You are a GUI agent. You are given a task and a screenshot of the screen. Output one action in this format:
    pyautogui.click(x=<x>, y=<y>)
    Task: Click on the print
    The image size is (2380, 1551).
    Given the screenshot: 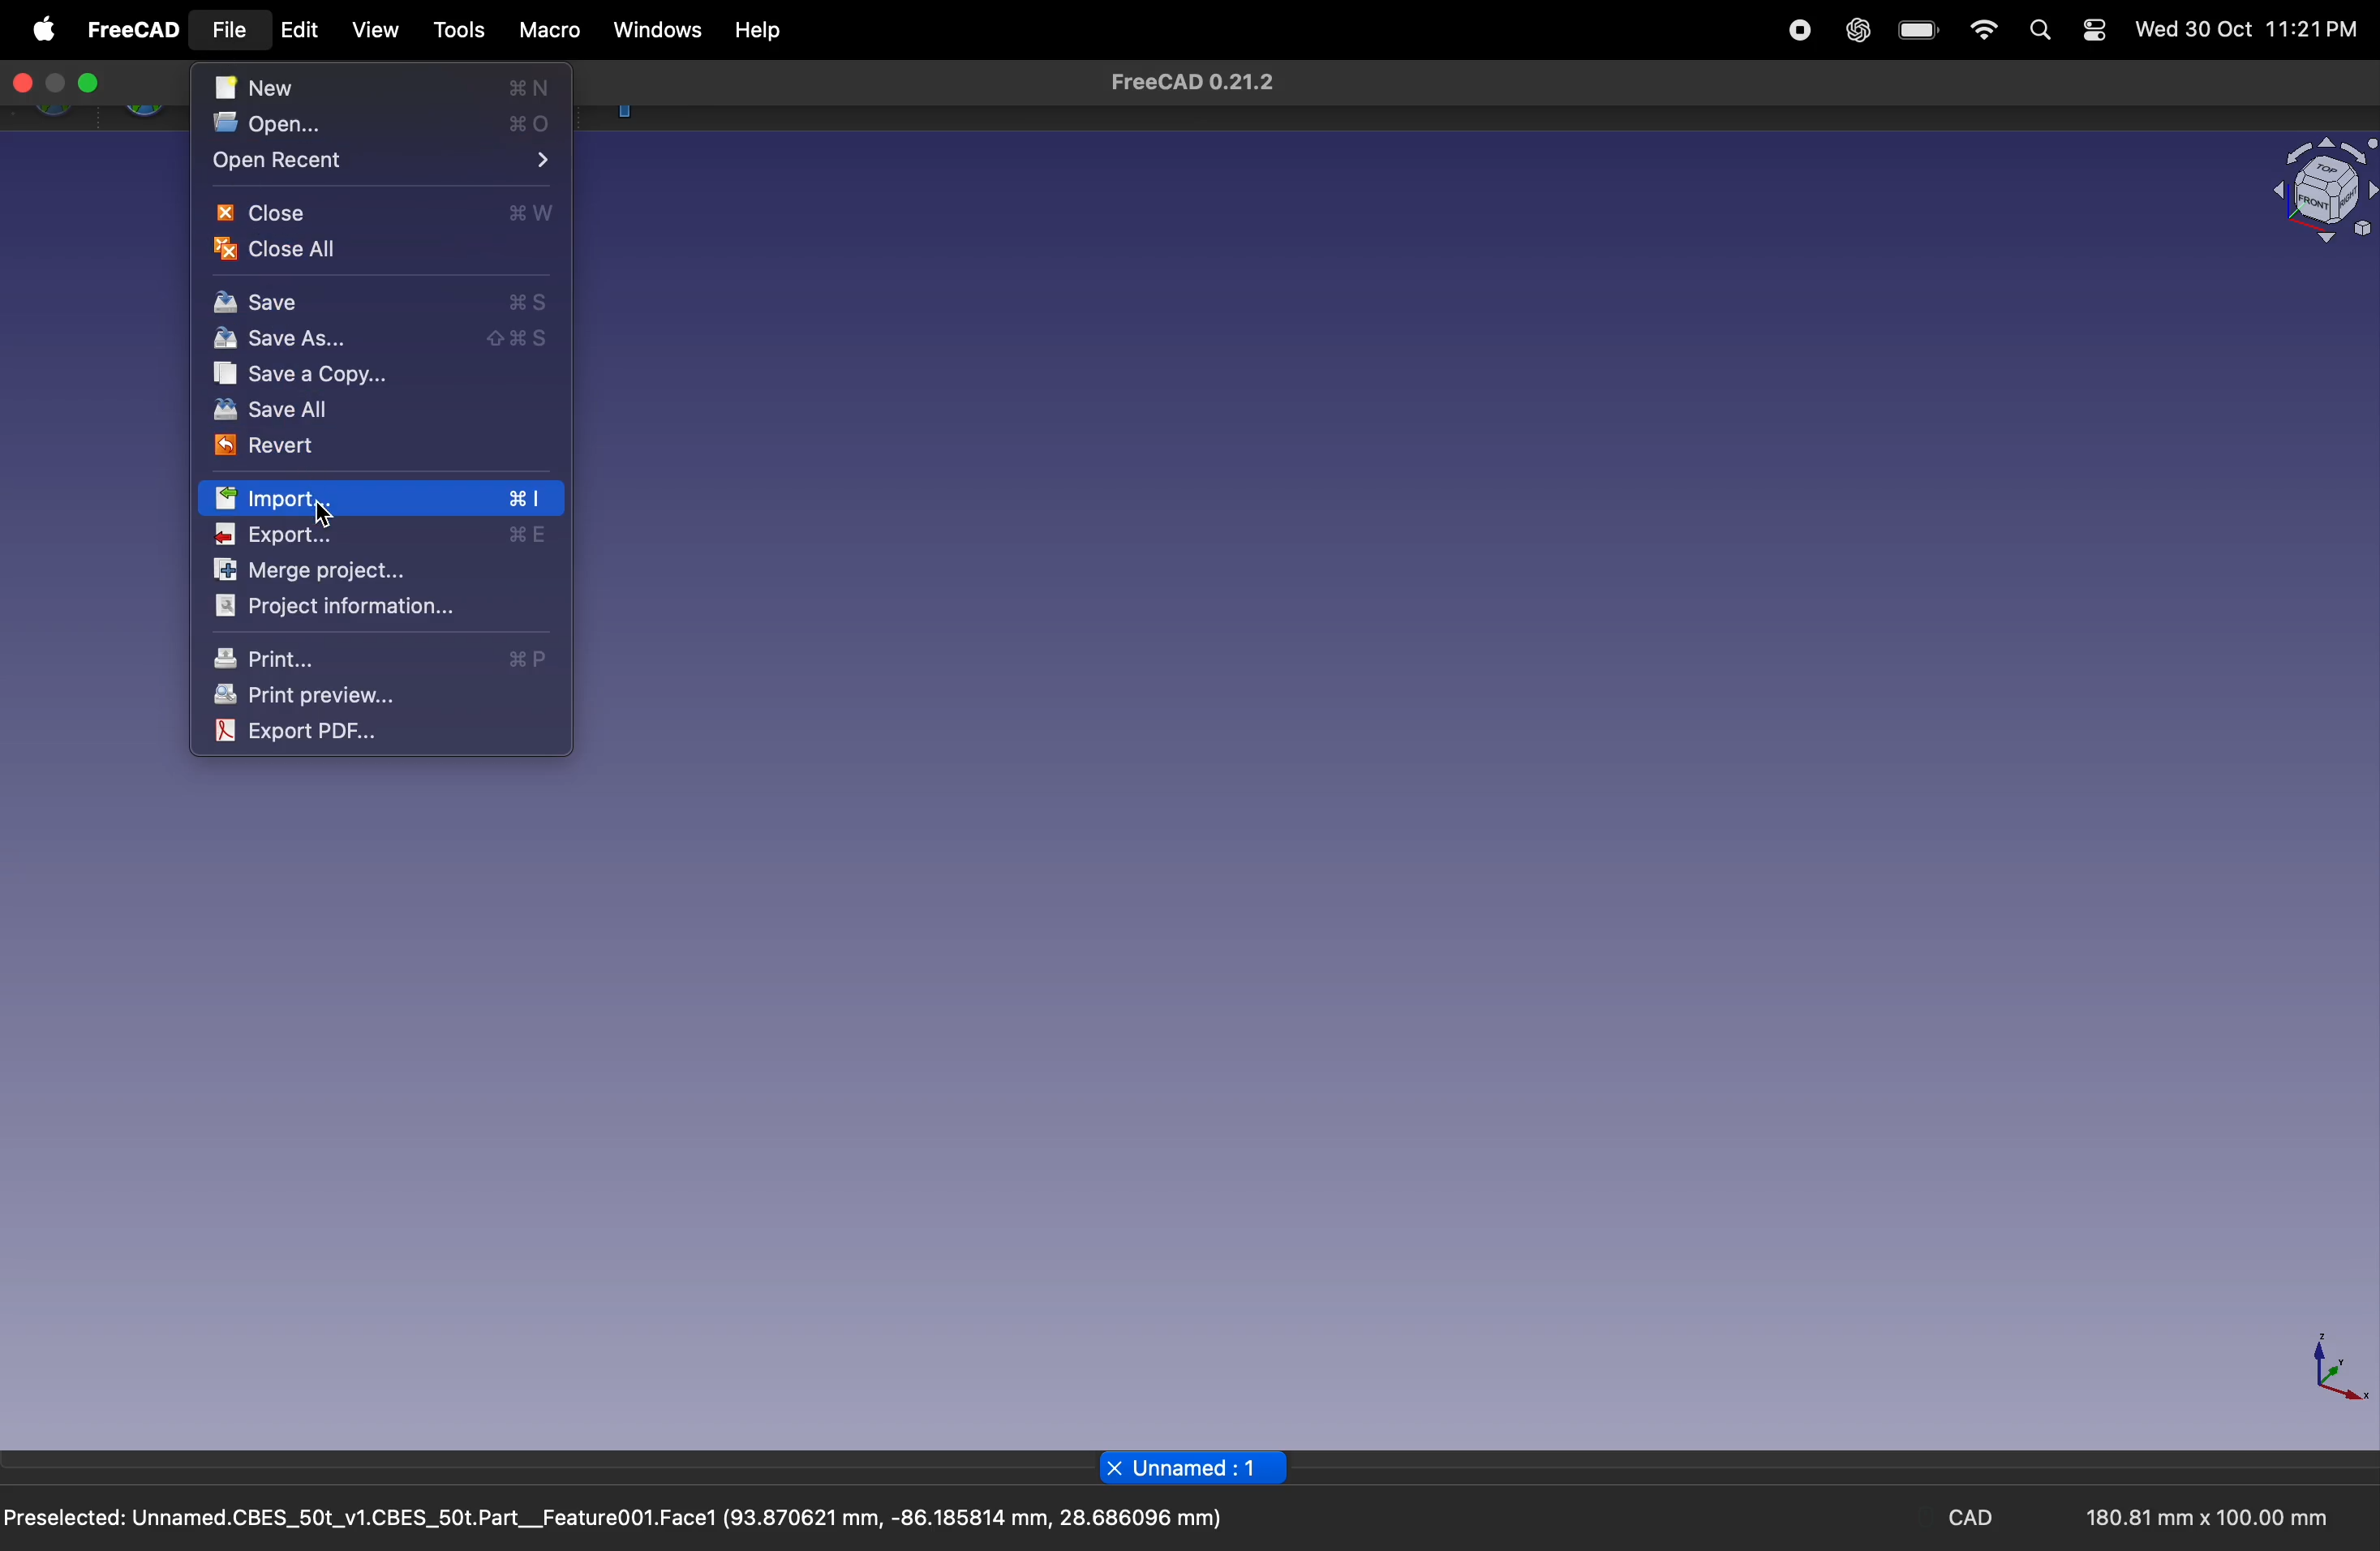 What is the action you would take?
    pyautogui.click(x=387, y=656)
    